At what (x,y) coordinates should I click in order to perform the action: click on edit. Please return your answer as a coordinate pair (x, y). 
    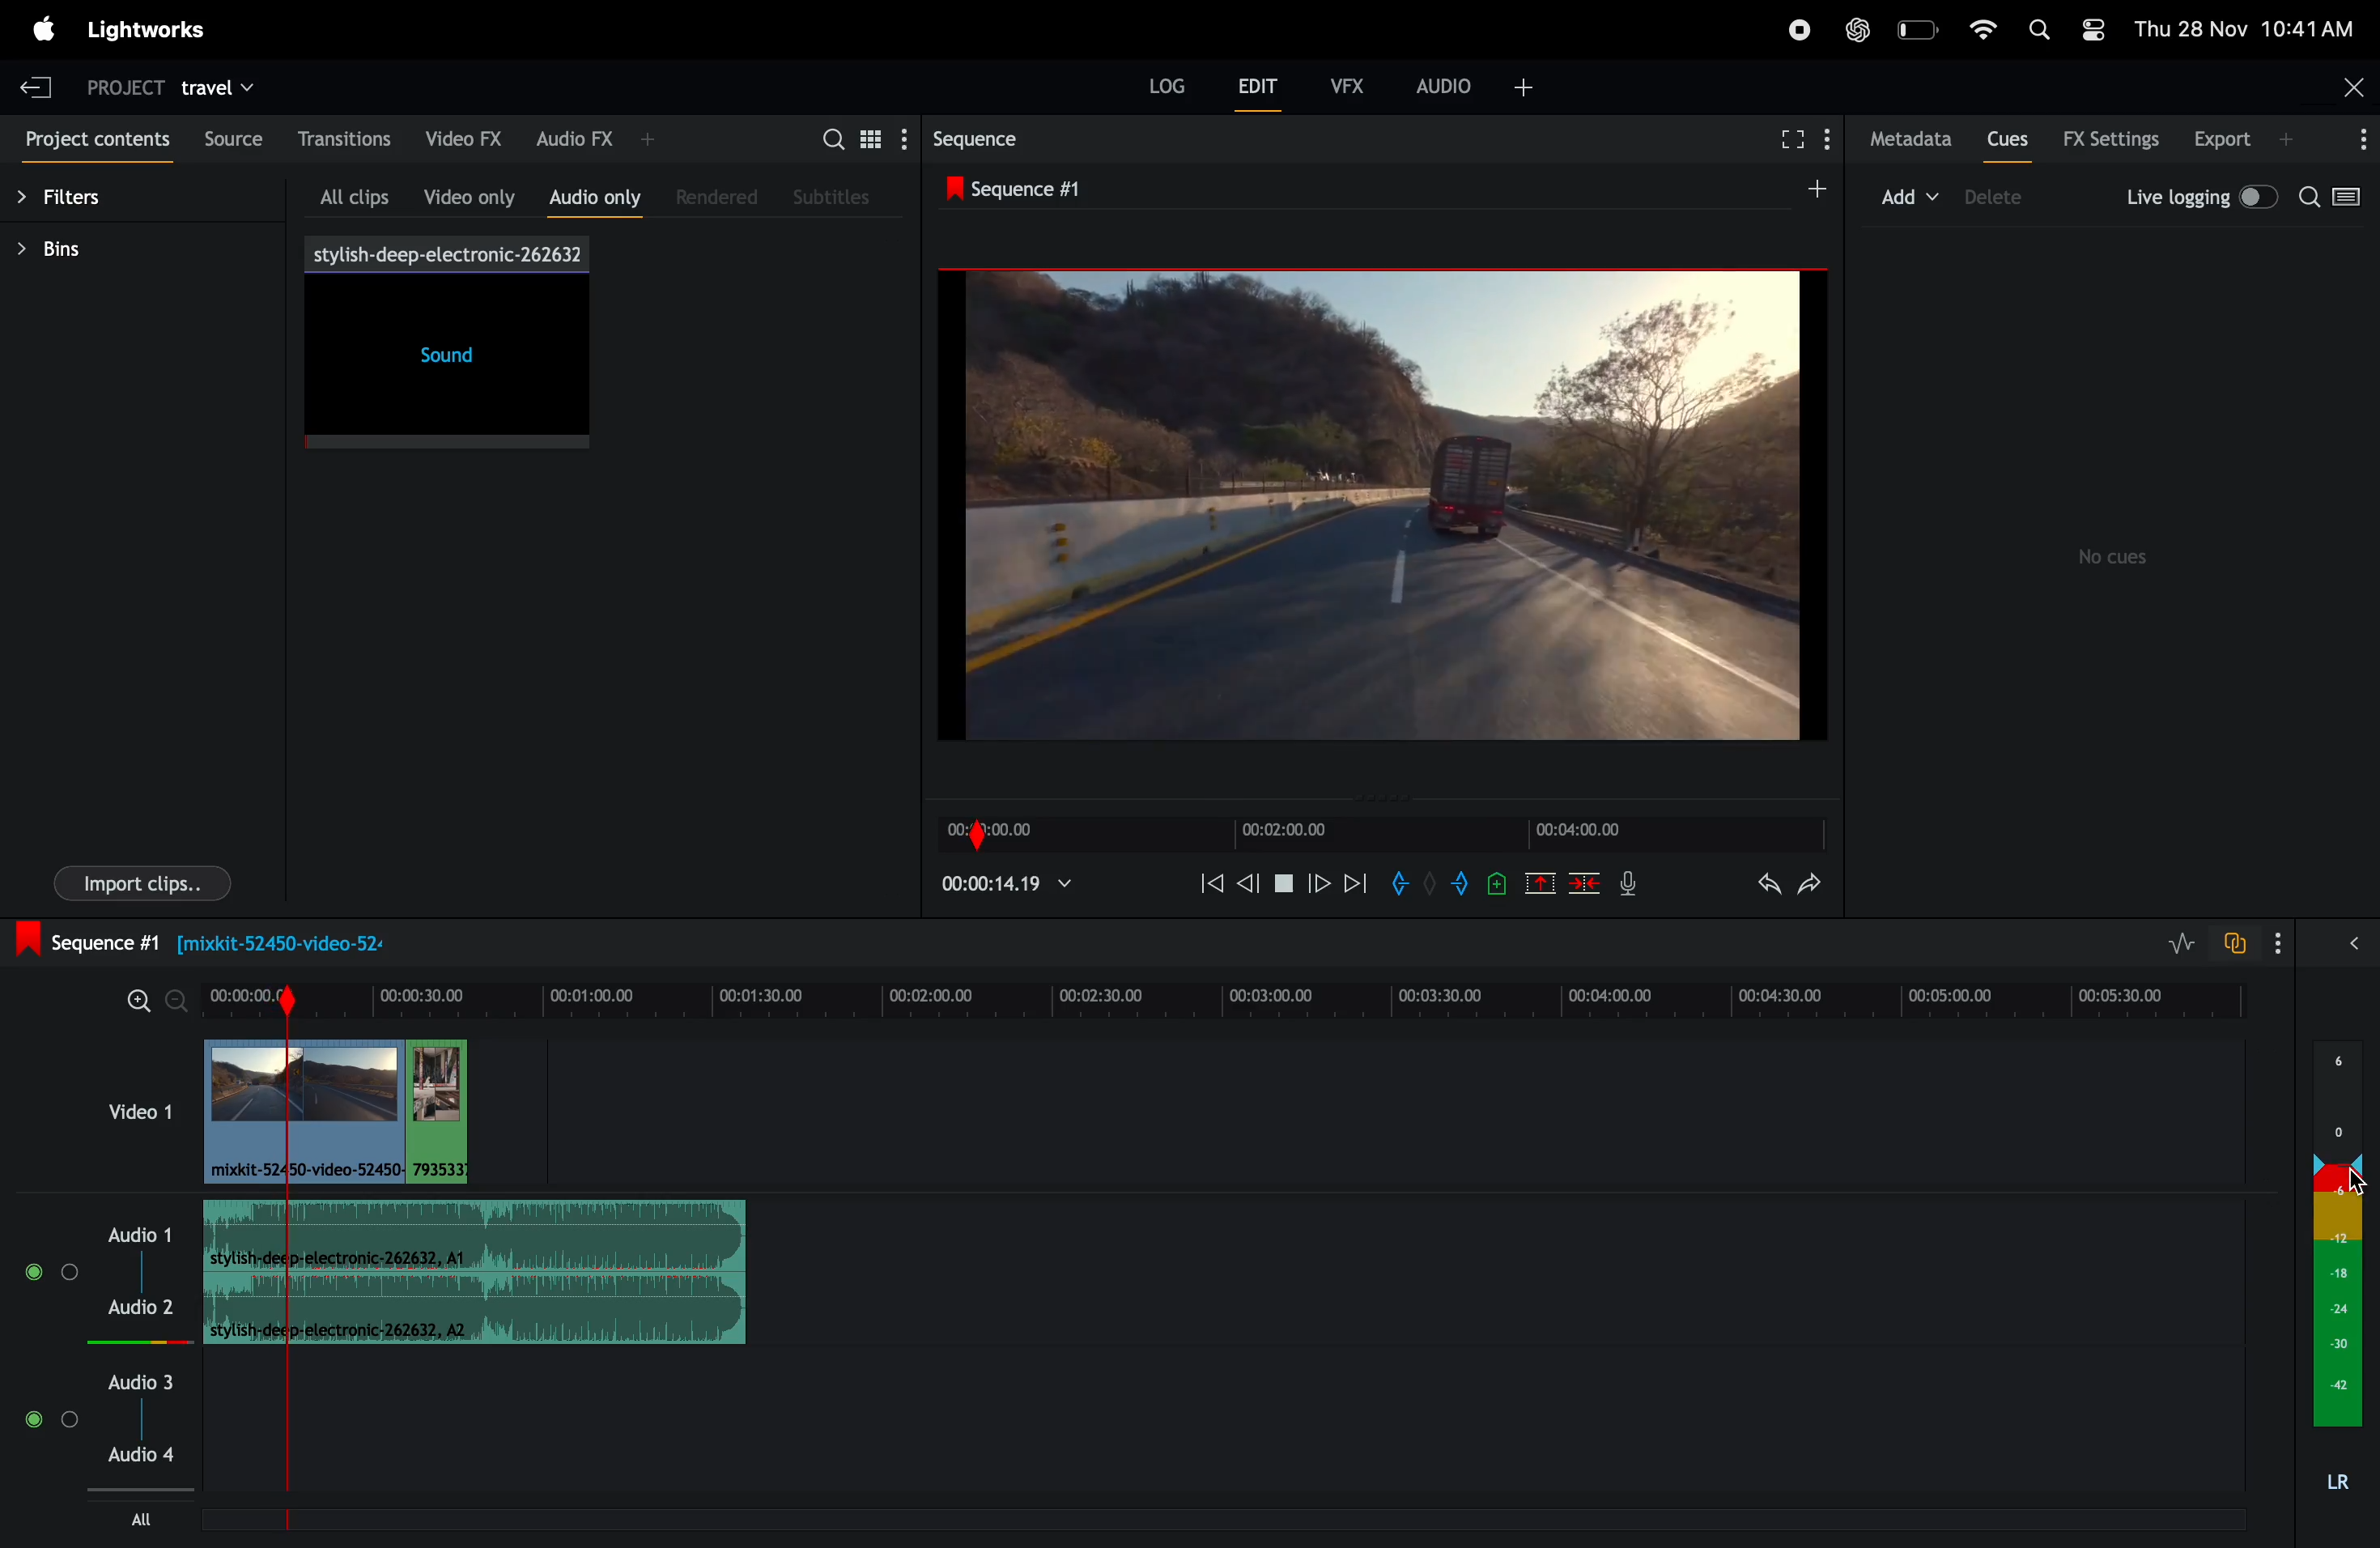
    Looking at the image, I should click on (1263, 85).